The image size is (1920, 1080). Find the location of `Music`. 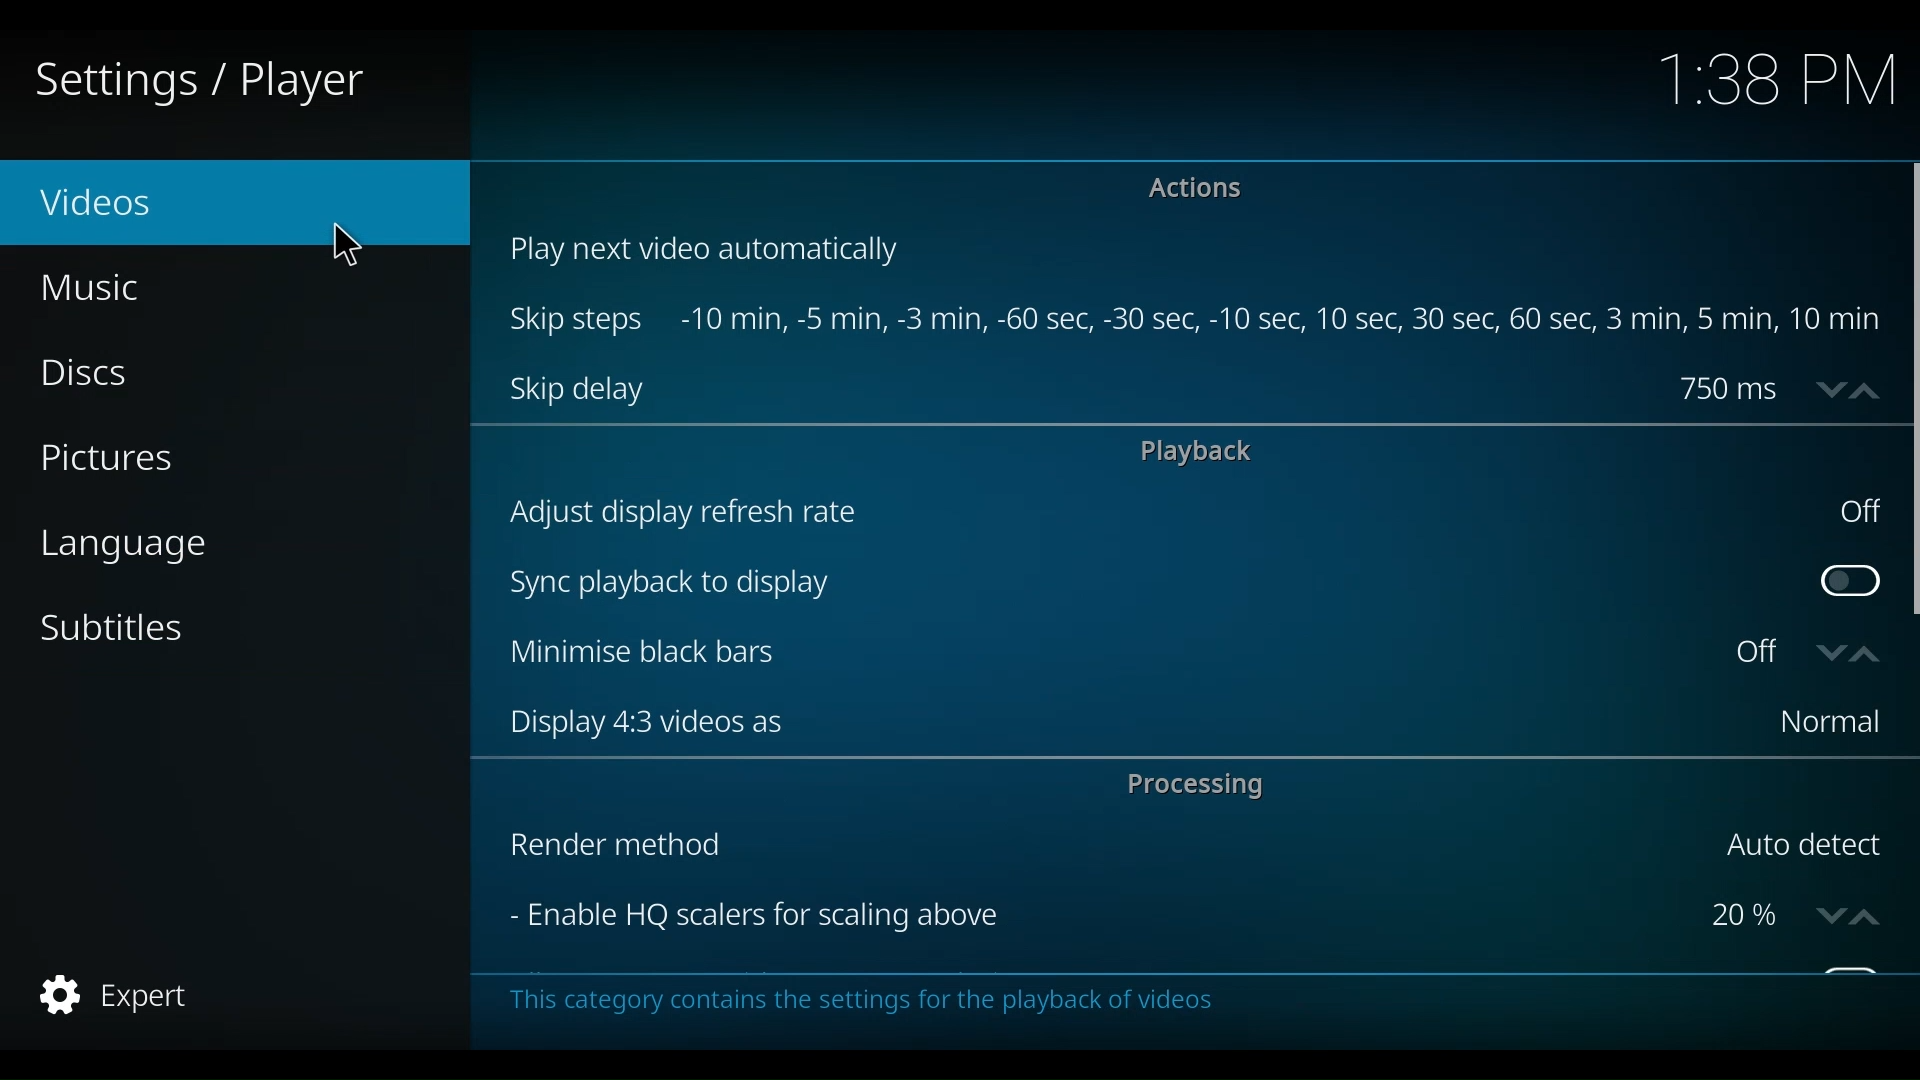

Music is located at coordinates (95, 287).